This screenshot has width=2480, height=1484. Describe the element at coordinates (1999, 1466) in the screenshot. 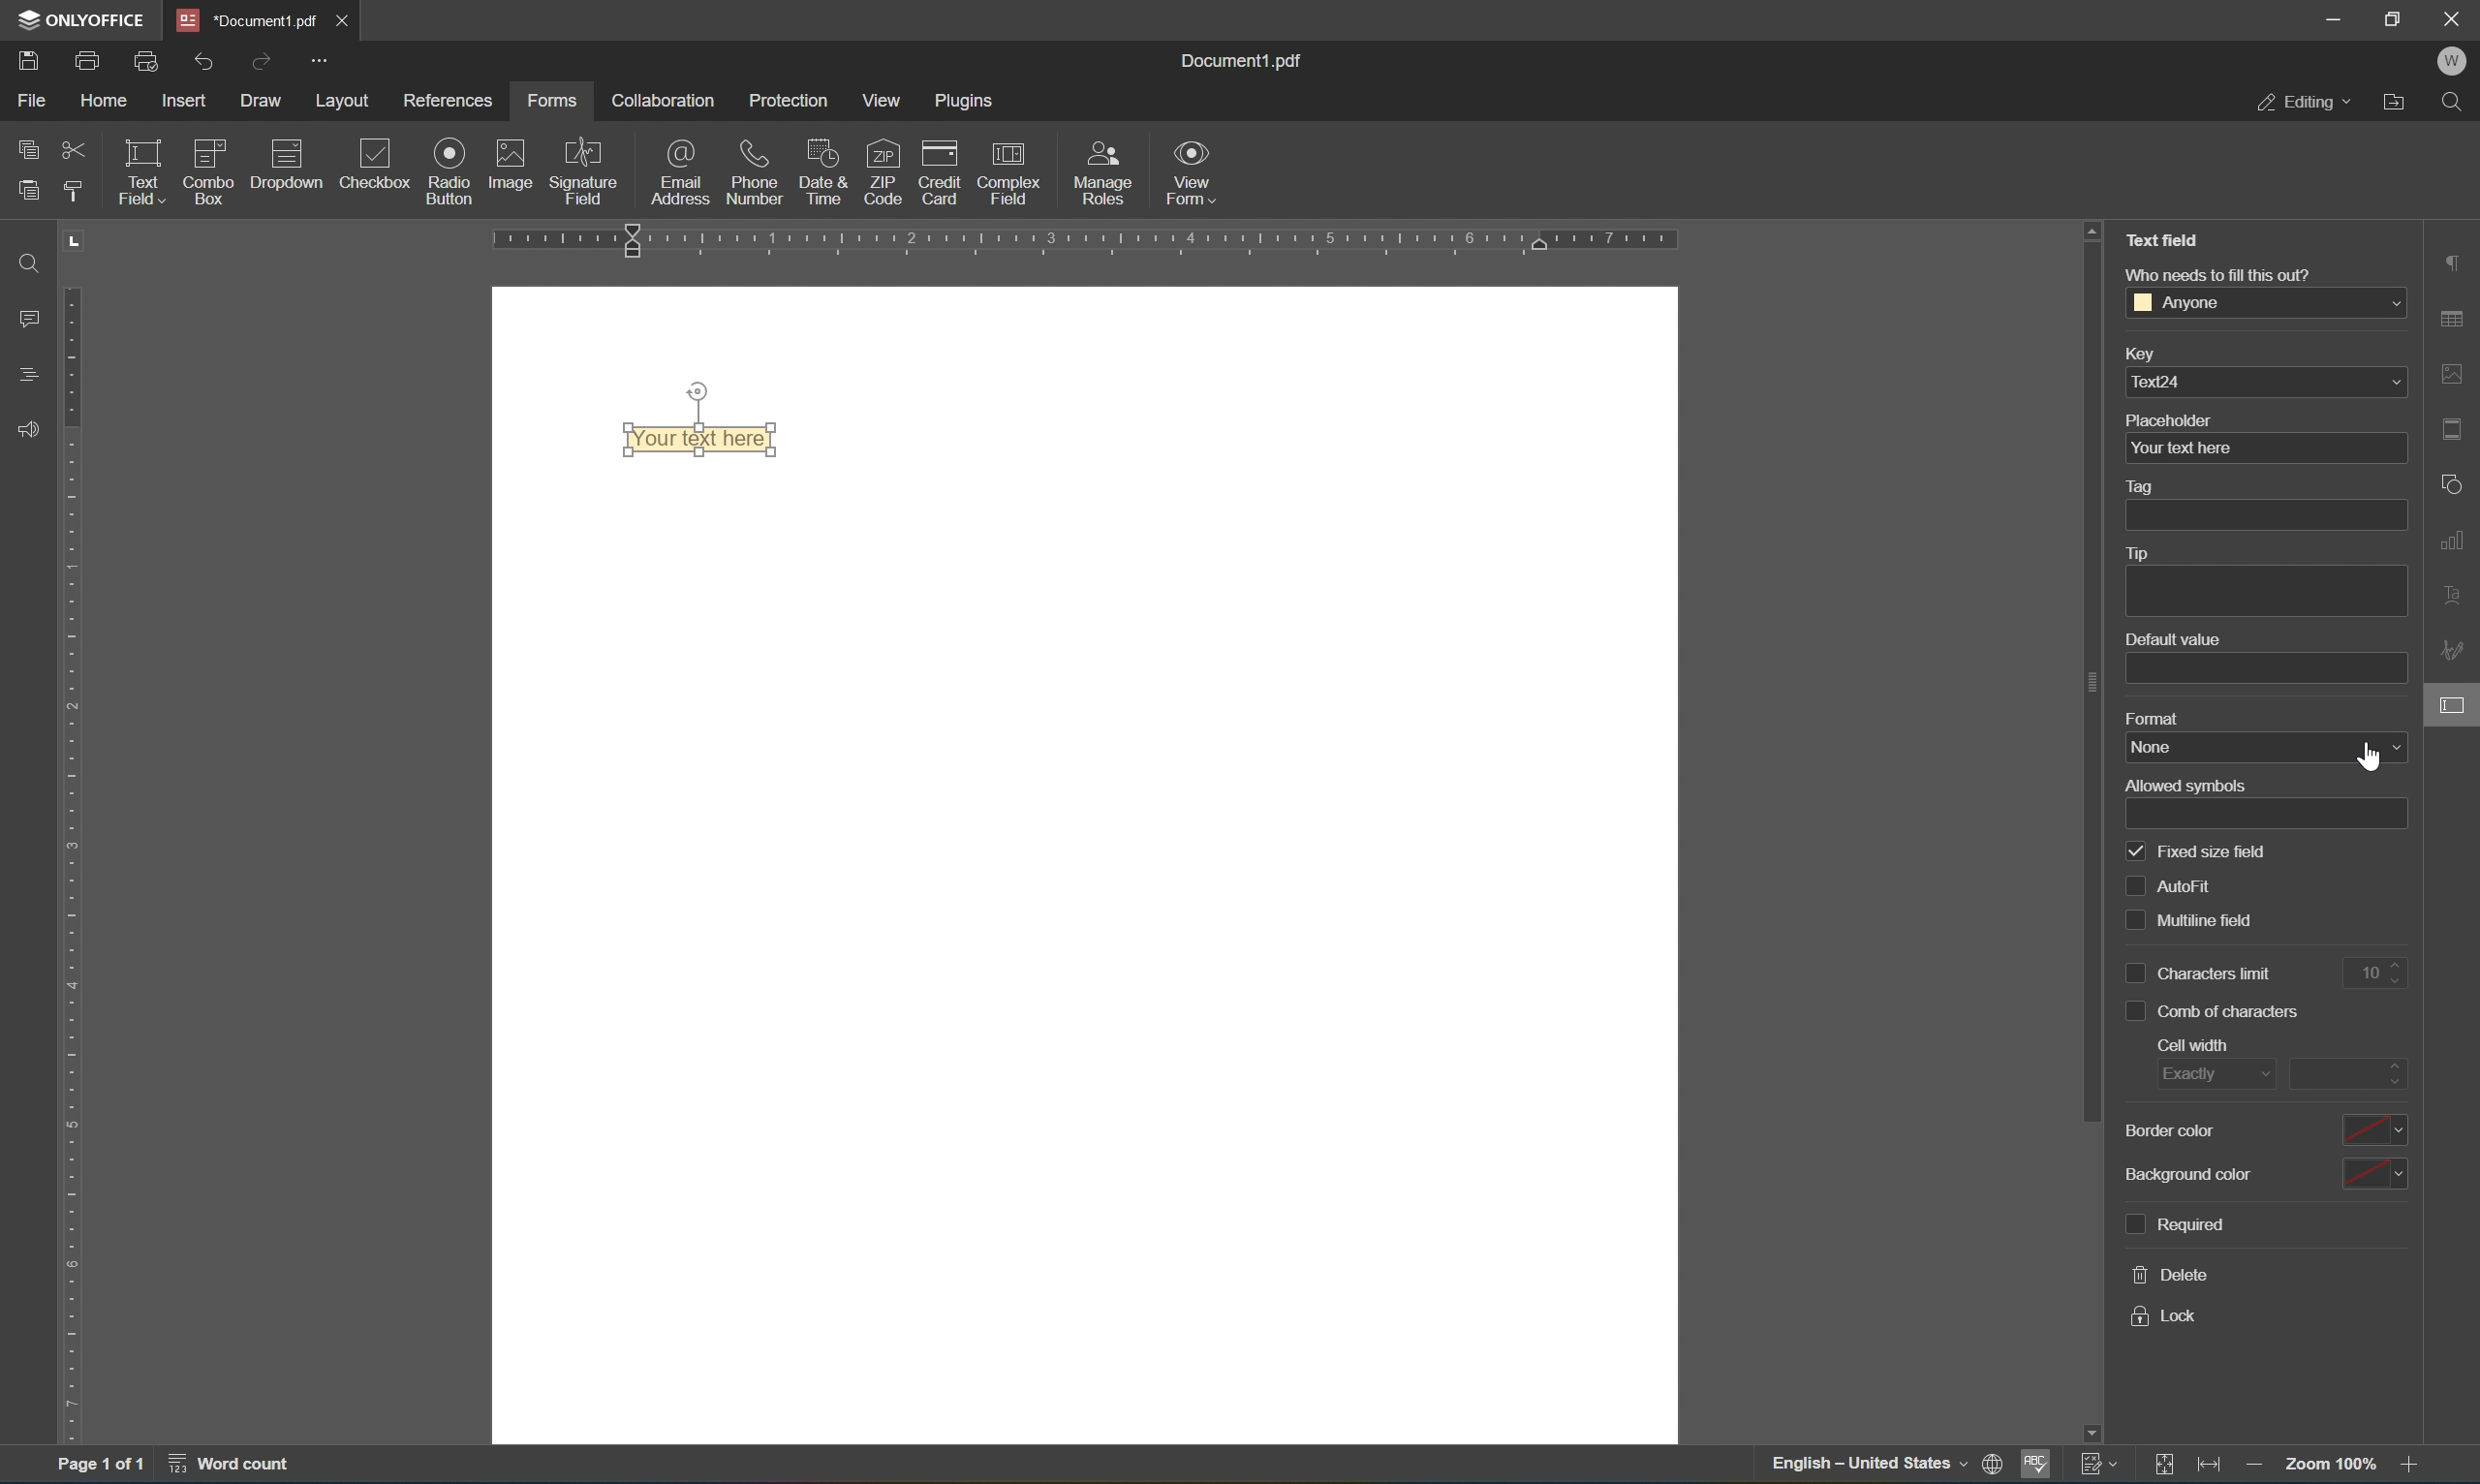

I see `set document language` at that location.